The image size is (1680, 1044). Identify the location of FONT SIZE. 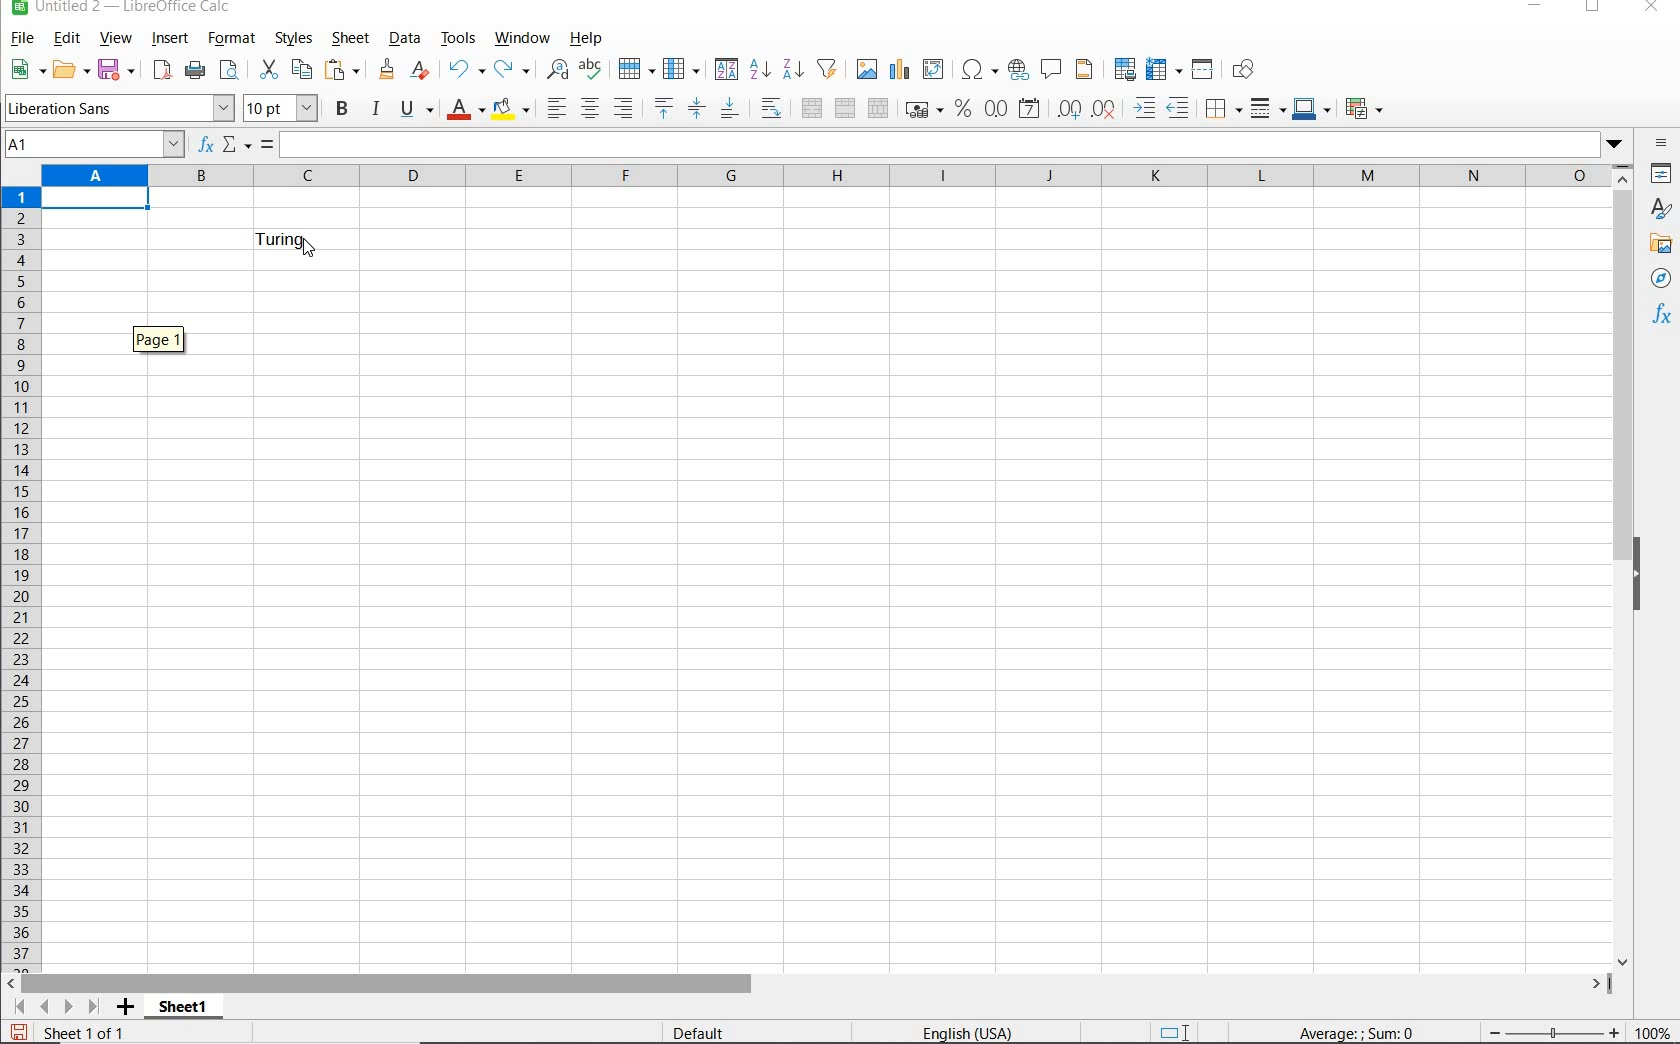
(282, 110).